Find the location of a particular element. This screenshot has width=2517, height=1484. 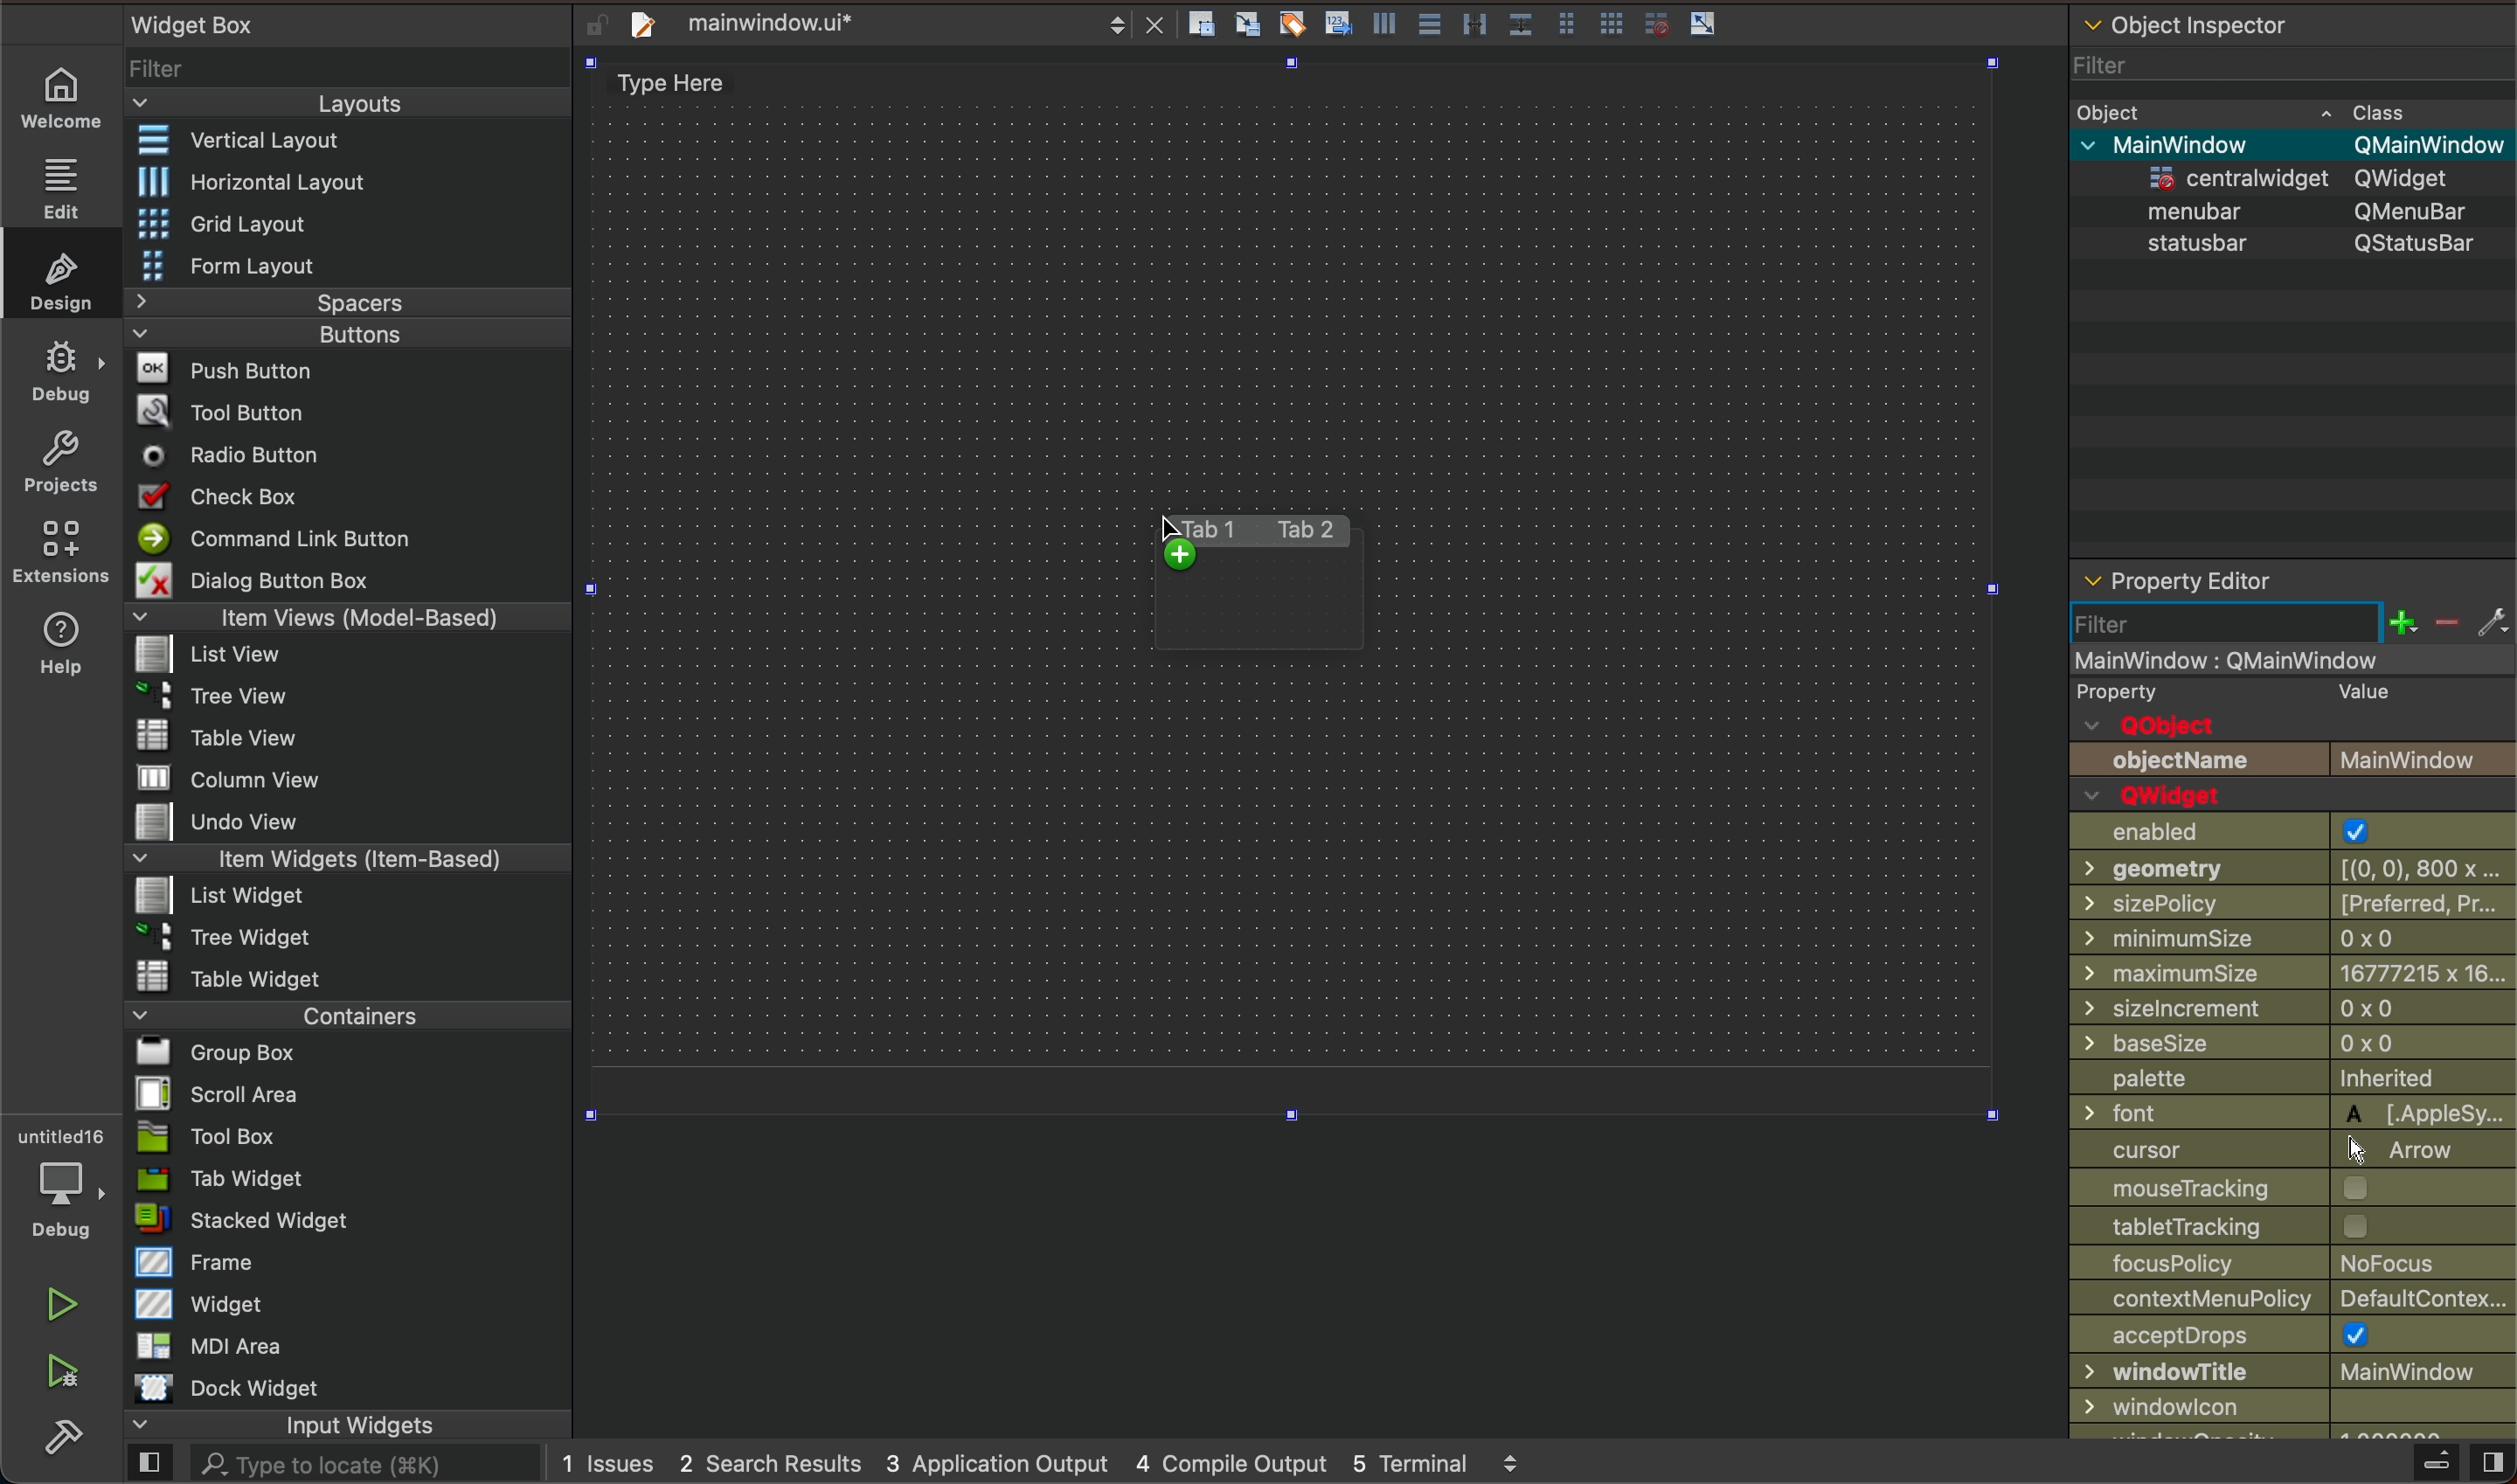

cursor is located at coordinates (2290, 1152).